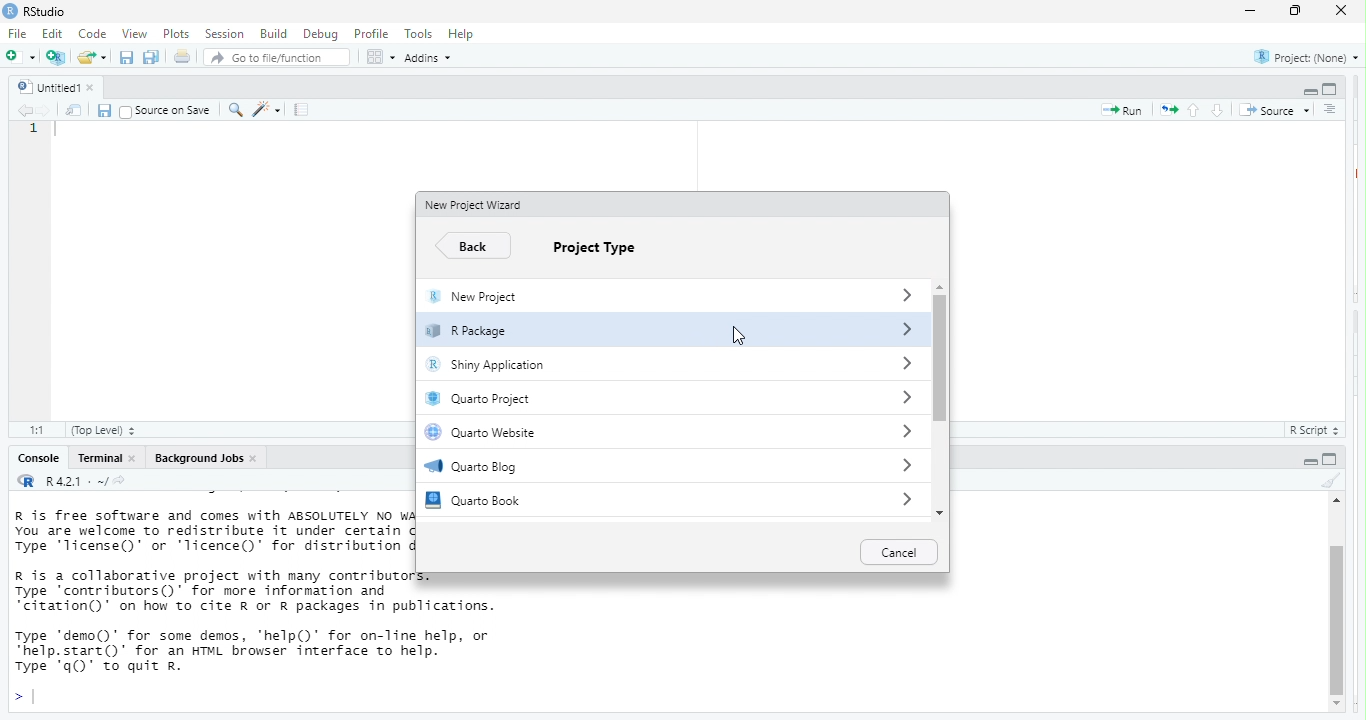 This screenshot has height=720, width=1366. What do you see at coordinates (258, 458) in the screenshot?
I see `close` at bounding box center [258, 458].